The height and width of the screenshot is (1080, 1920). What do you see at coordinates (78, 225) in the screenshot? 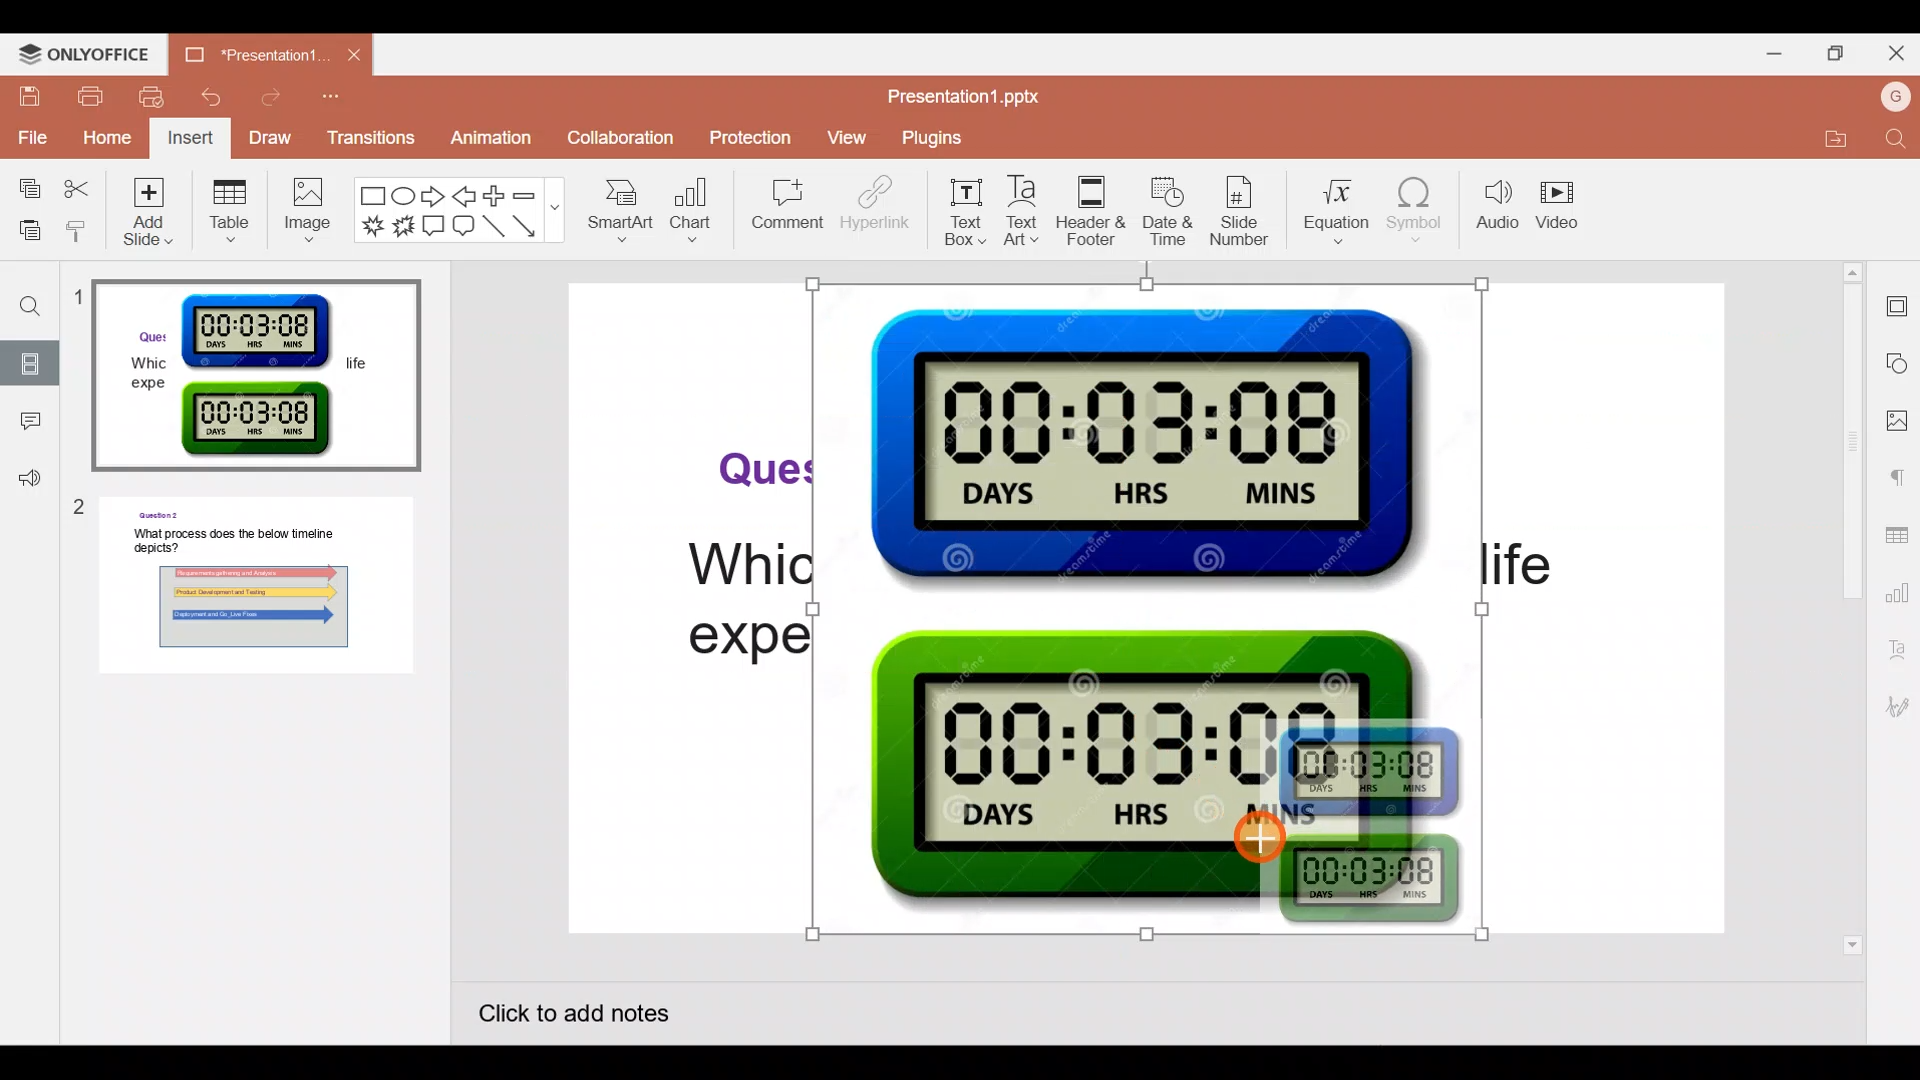
I see `Copy style` at bounding box center [78, 225].